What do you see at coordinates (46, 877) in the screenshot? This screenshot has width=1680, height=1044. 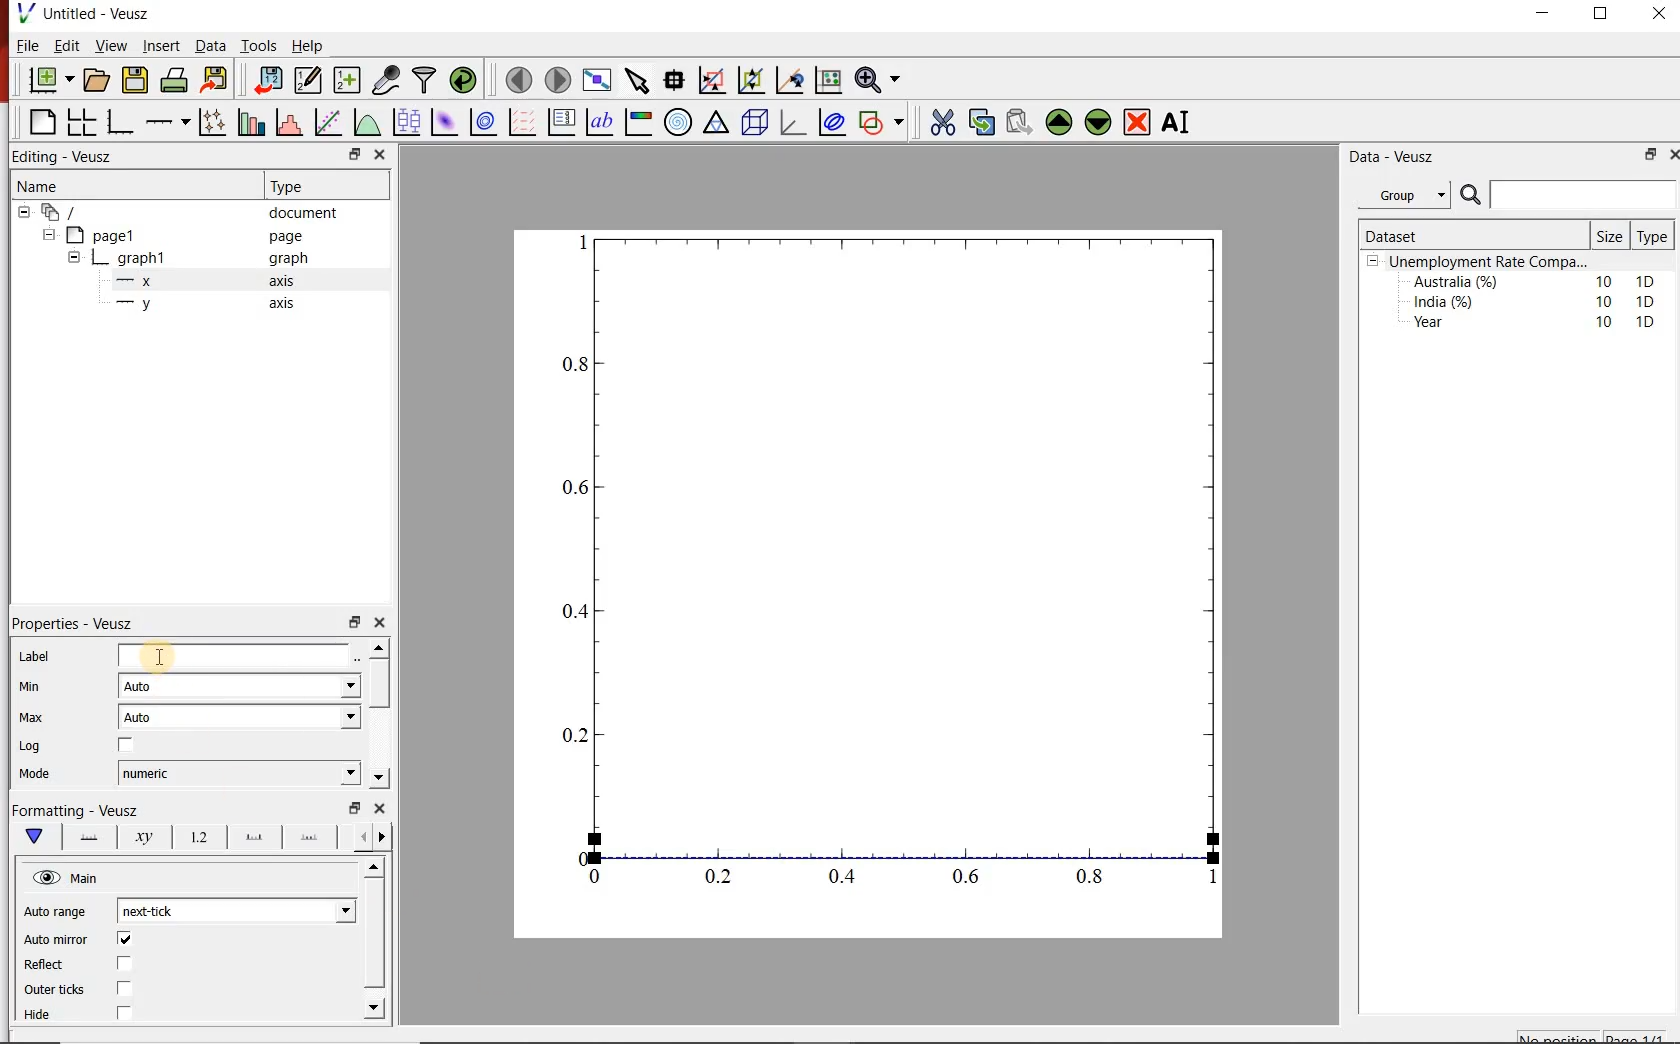 I see `hide/unhide` at bounding box center [46, 877].